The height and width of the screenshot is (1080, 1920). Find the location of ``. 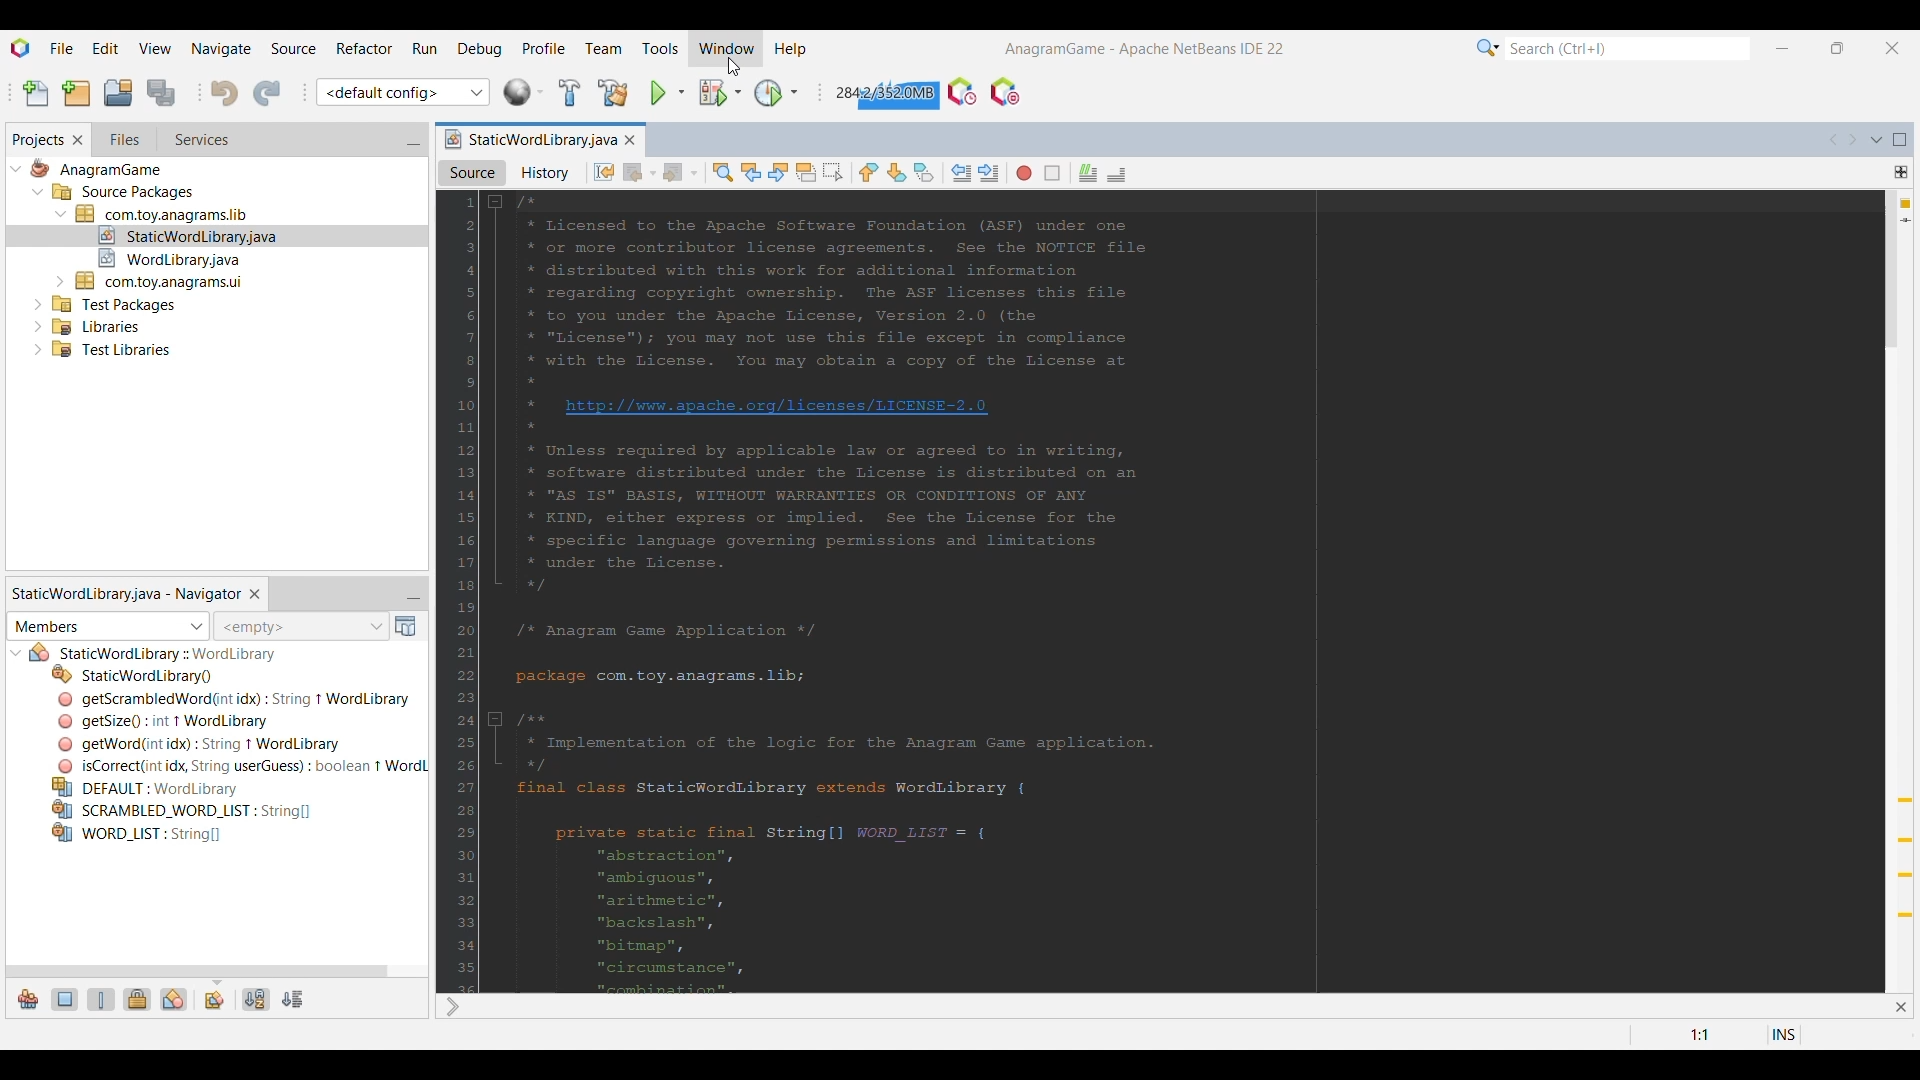

 is located at coordinates (134, 674).